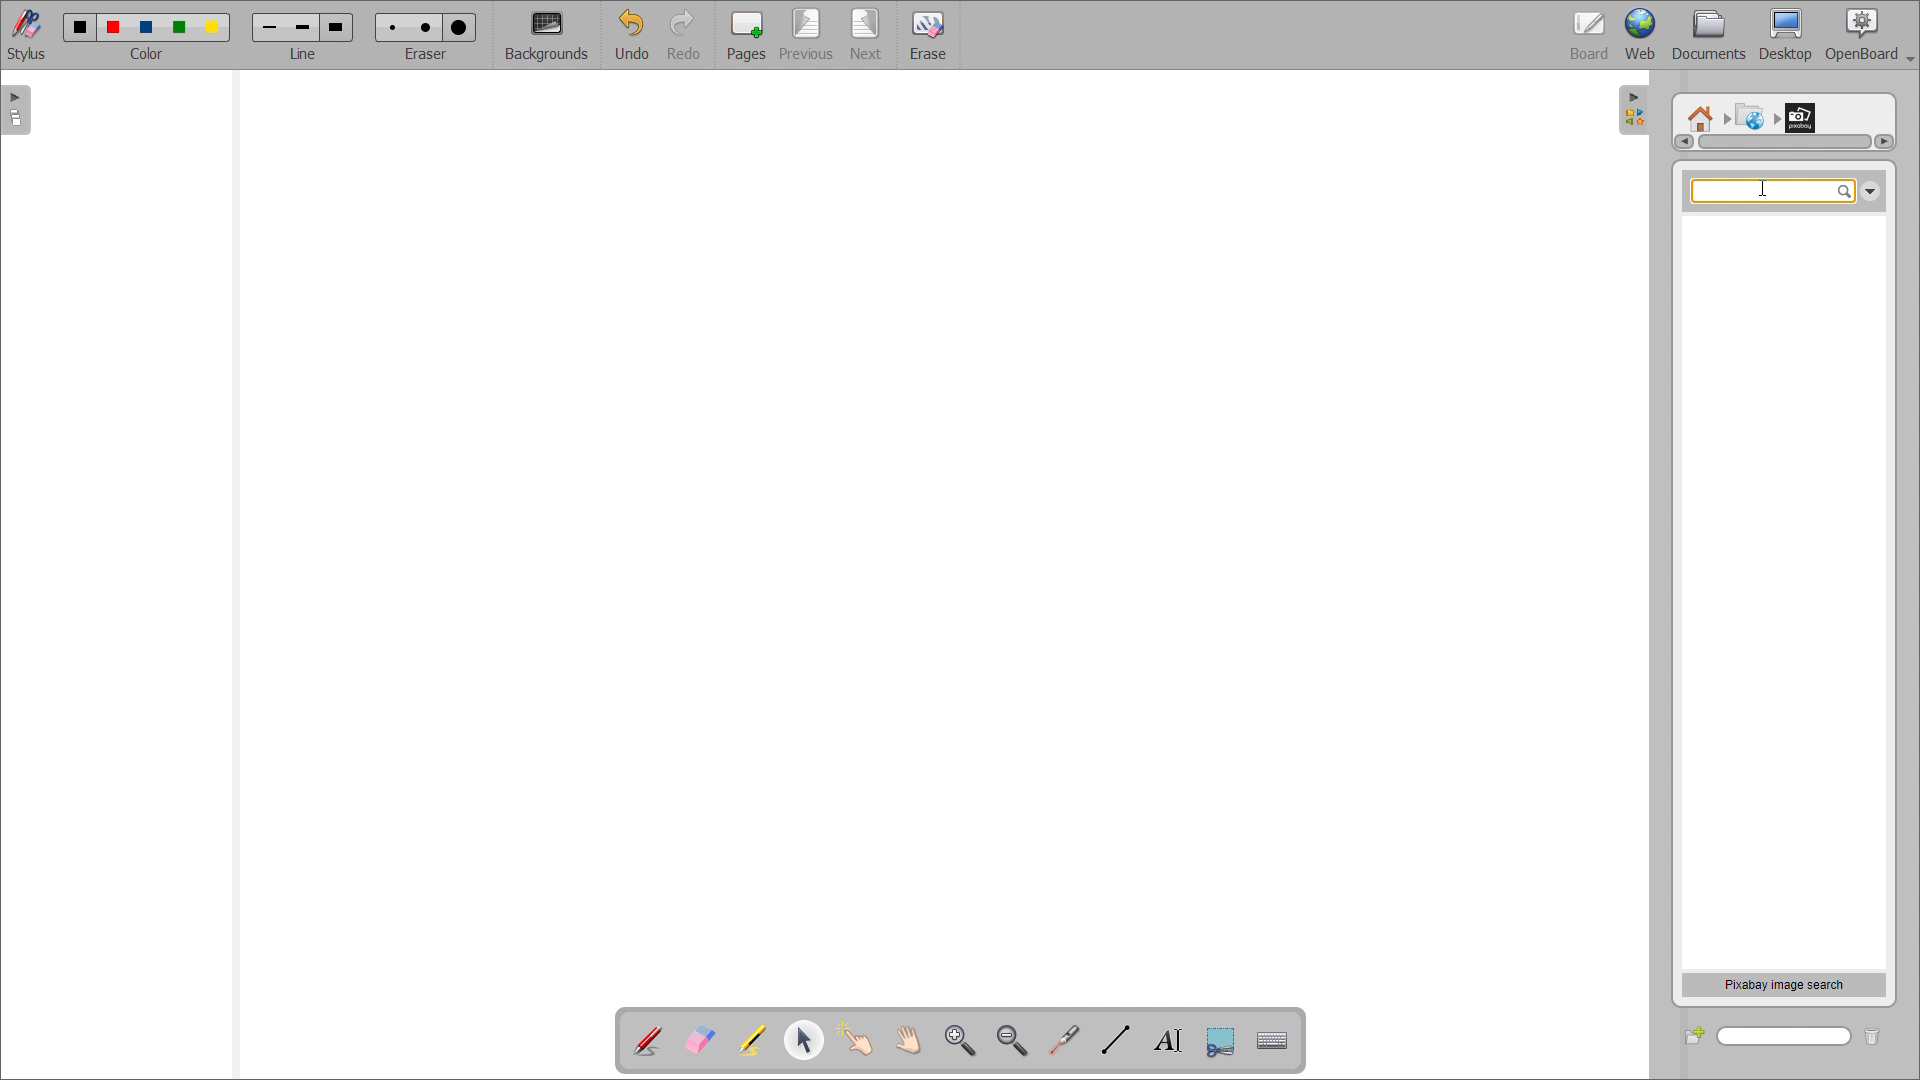 Image resolution: width=1920 pixels, height=1080 pixels. What do you see at coordinates (806, 34) in the screenshot?
I see `previous page` at bounding box center [806, 34].